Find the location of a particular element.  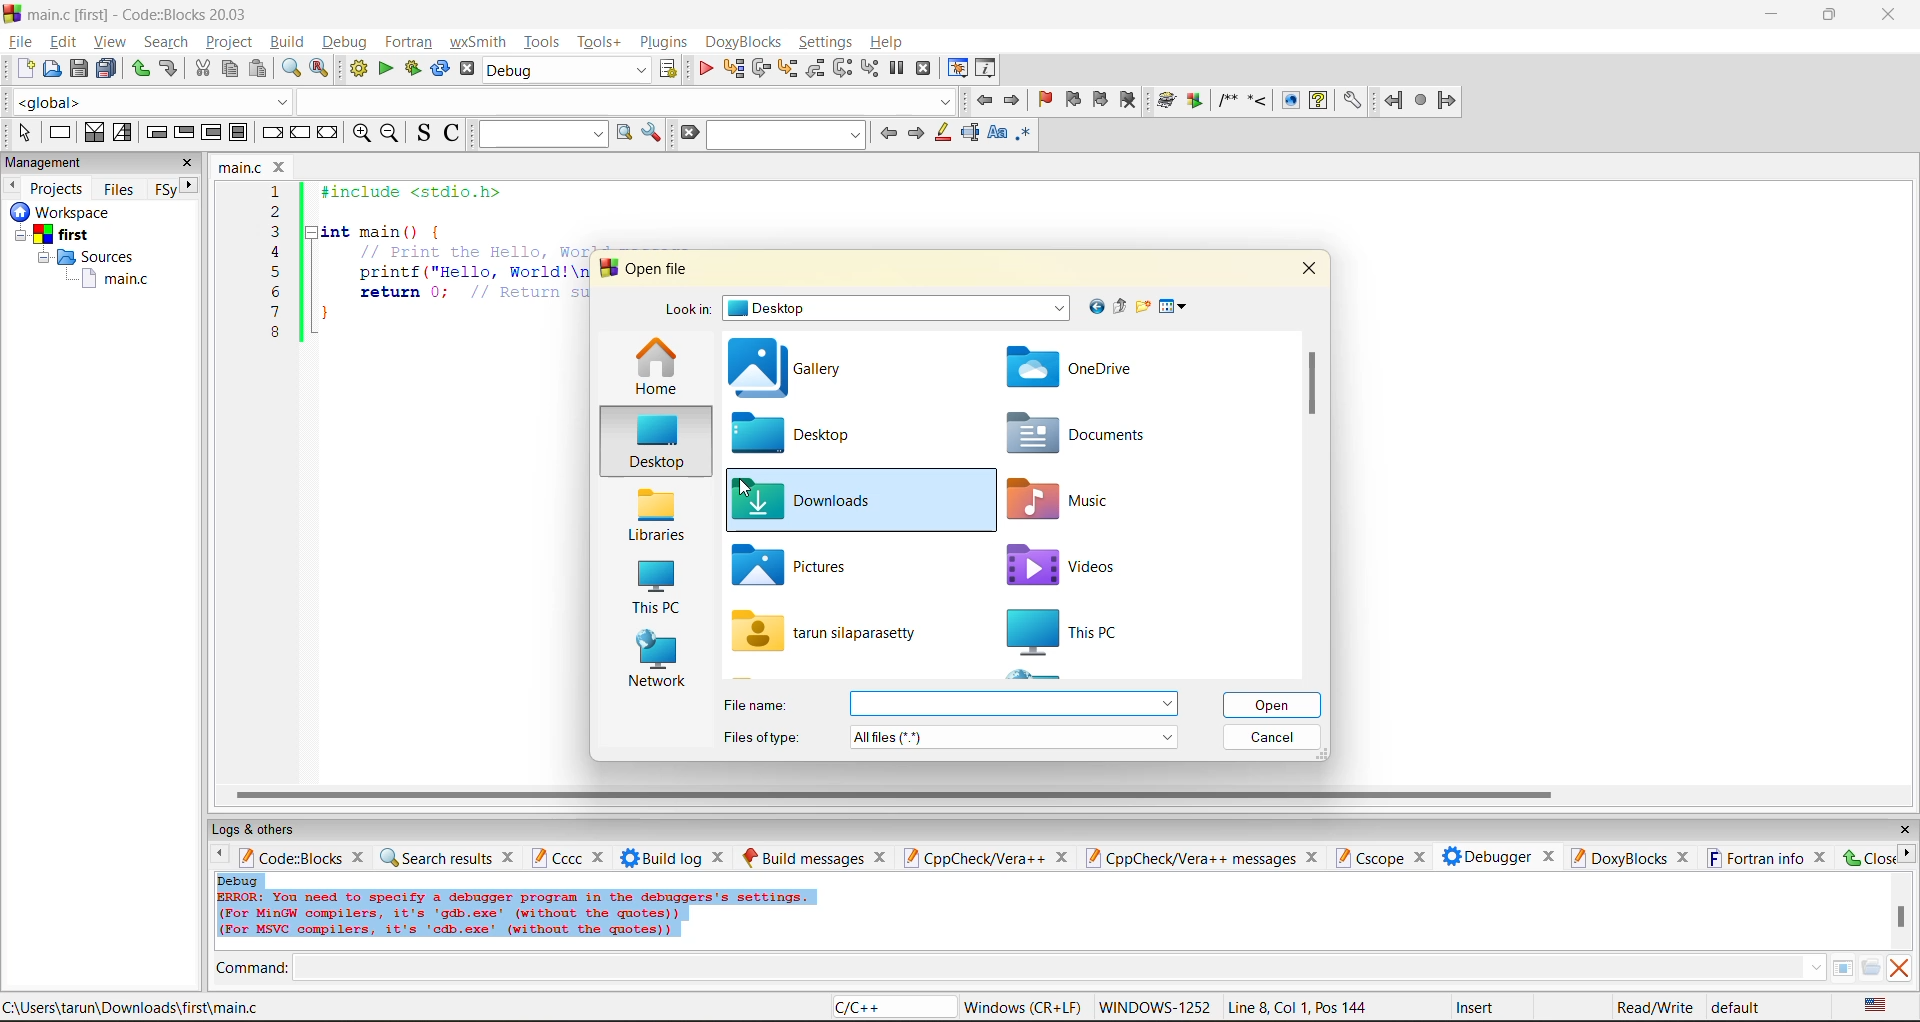

insert is located at coordinates (1479, 1007).